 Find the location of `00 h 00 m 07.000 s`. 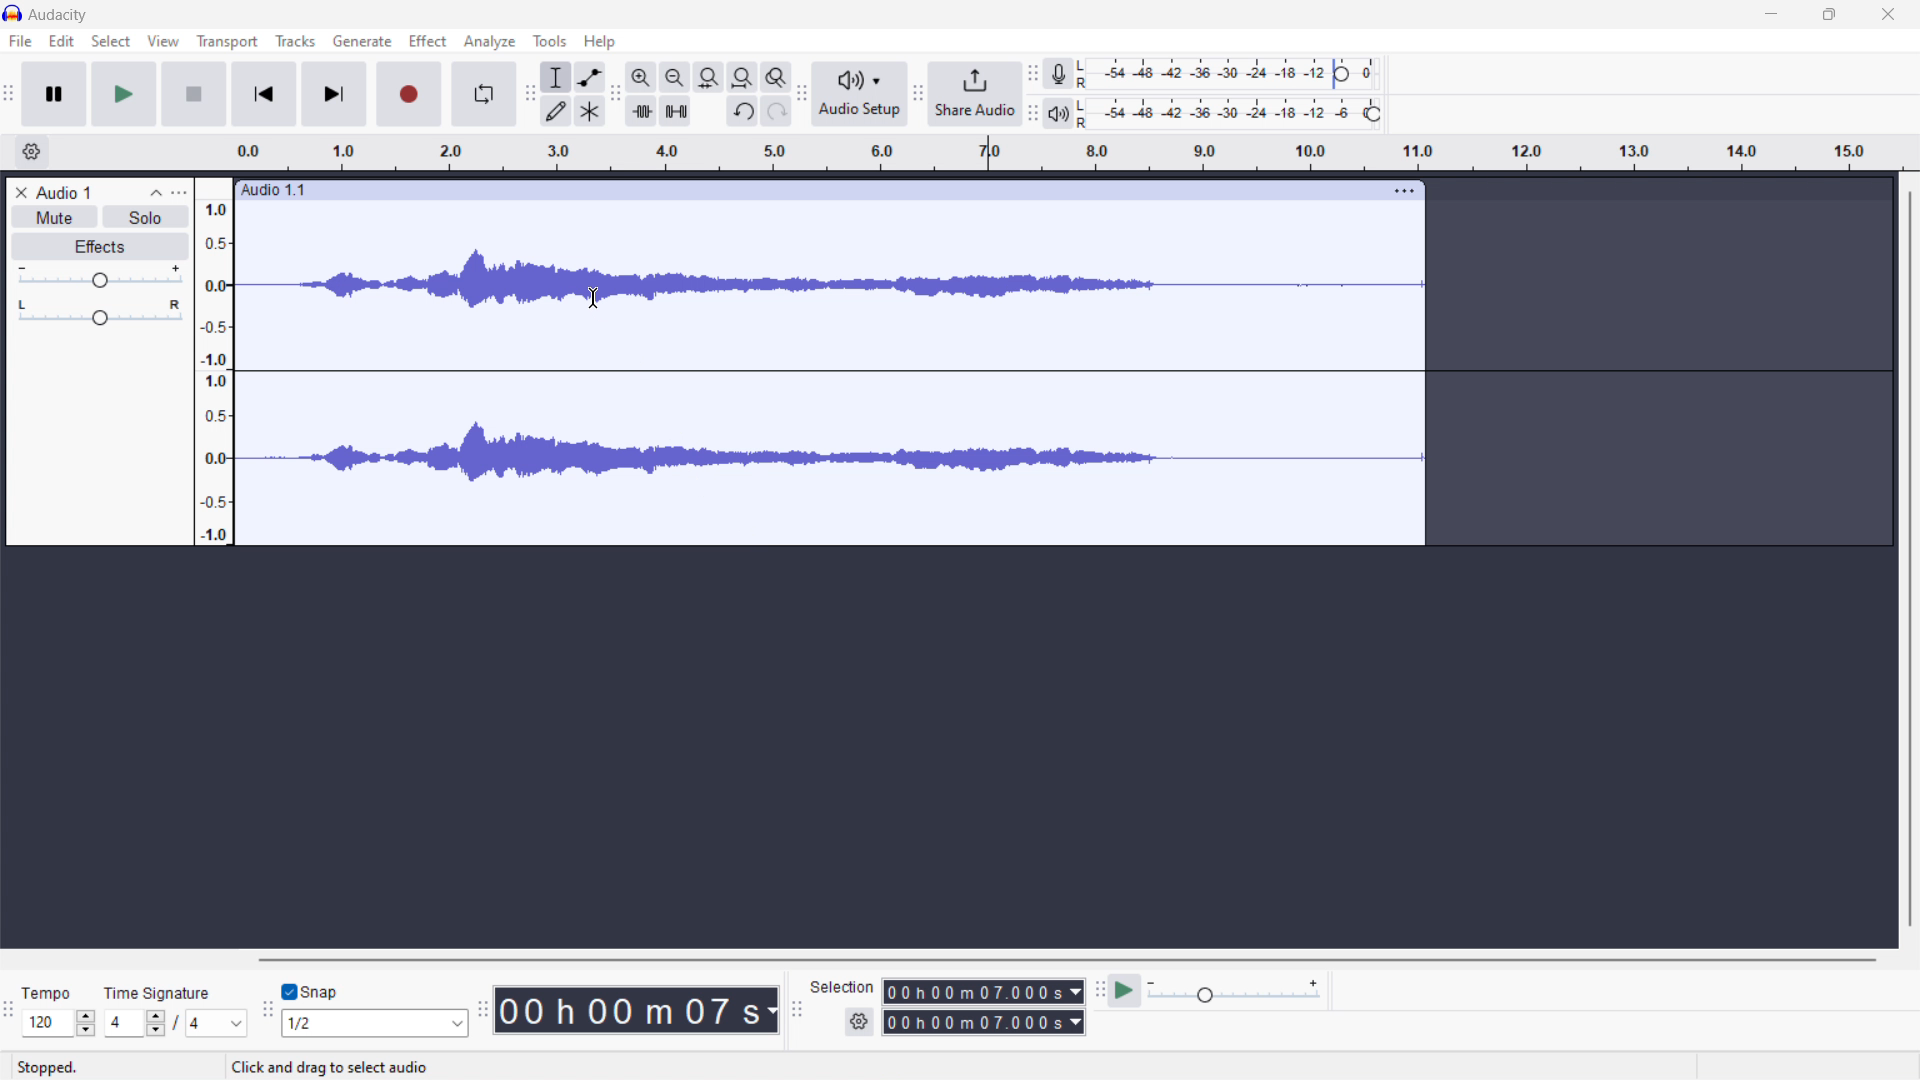

00 h 00 m 07.000 s is located at coordinates (983, 1026).